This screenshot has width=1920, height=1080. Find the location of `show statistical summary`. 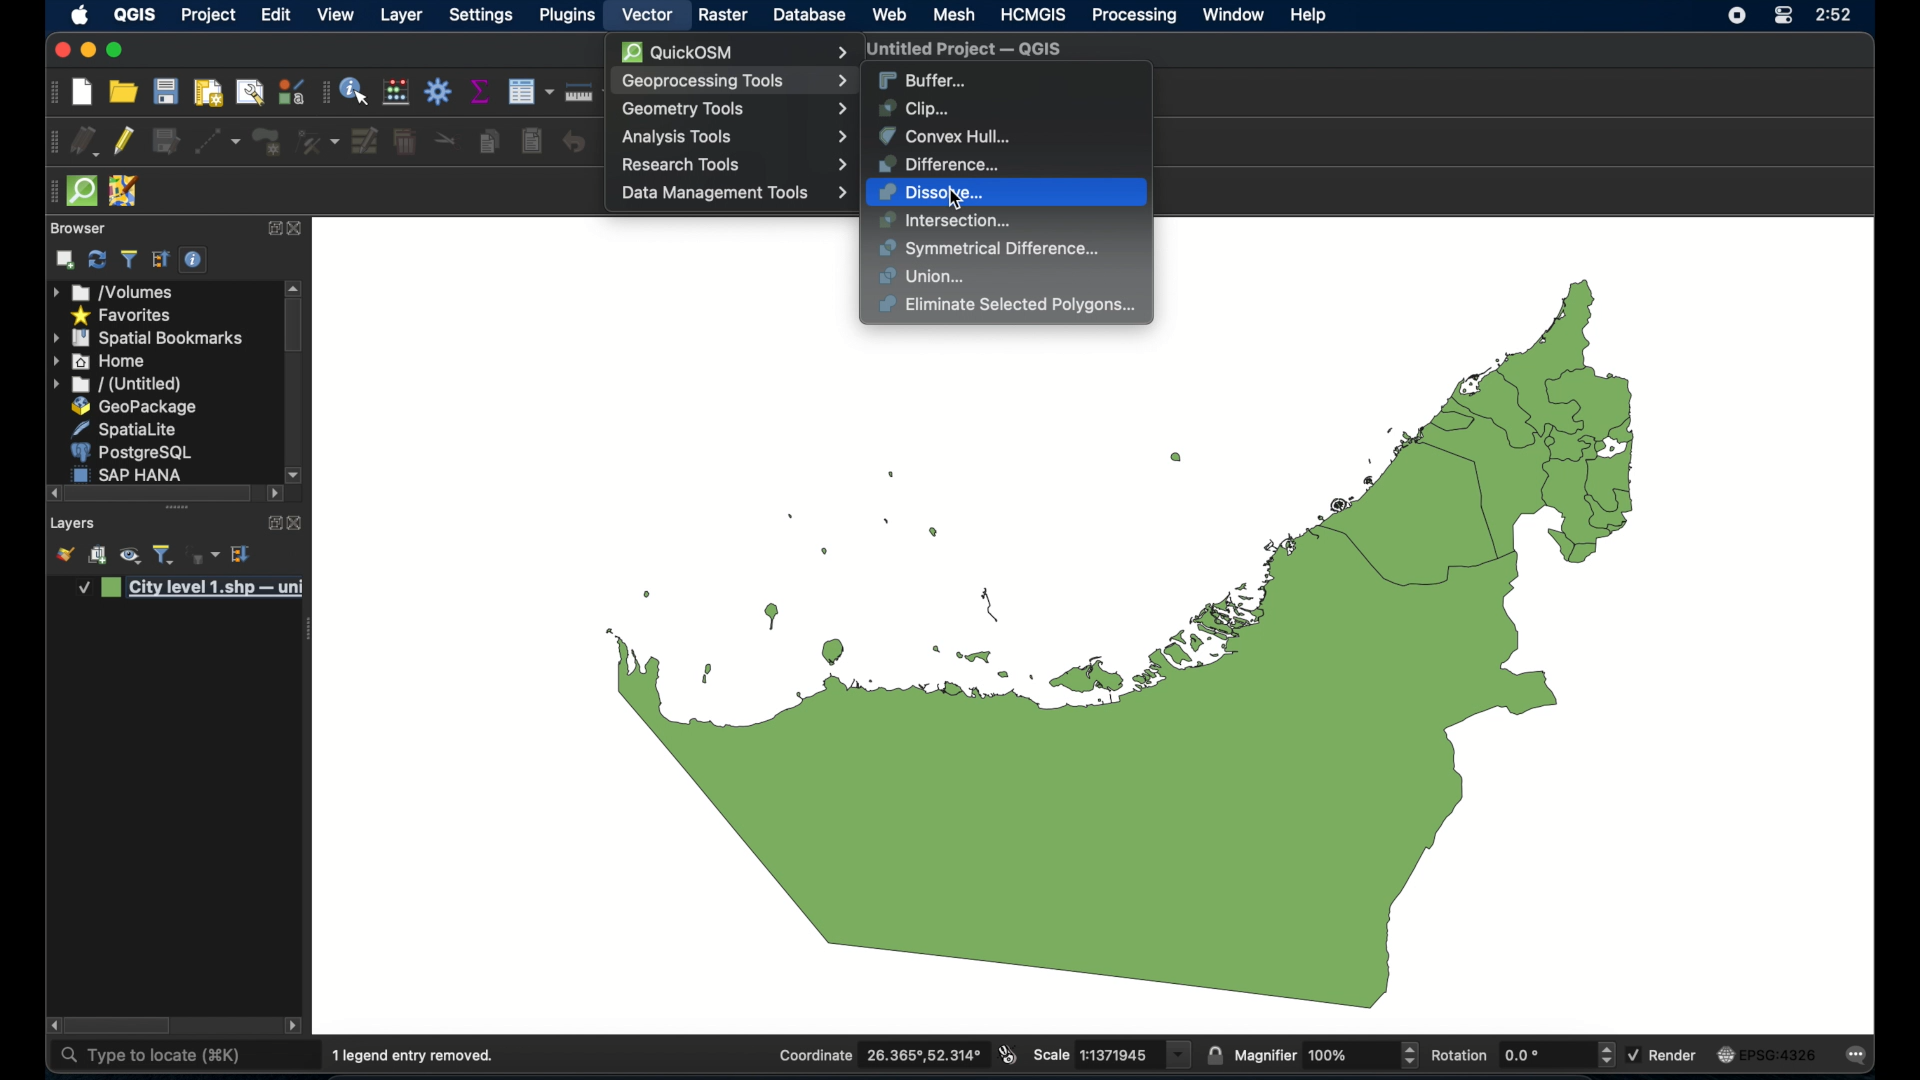

show statistical summary is located at coordinates (481, 92).